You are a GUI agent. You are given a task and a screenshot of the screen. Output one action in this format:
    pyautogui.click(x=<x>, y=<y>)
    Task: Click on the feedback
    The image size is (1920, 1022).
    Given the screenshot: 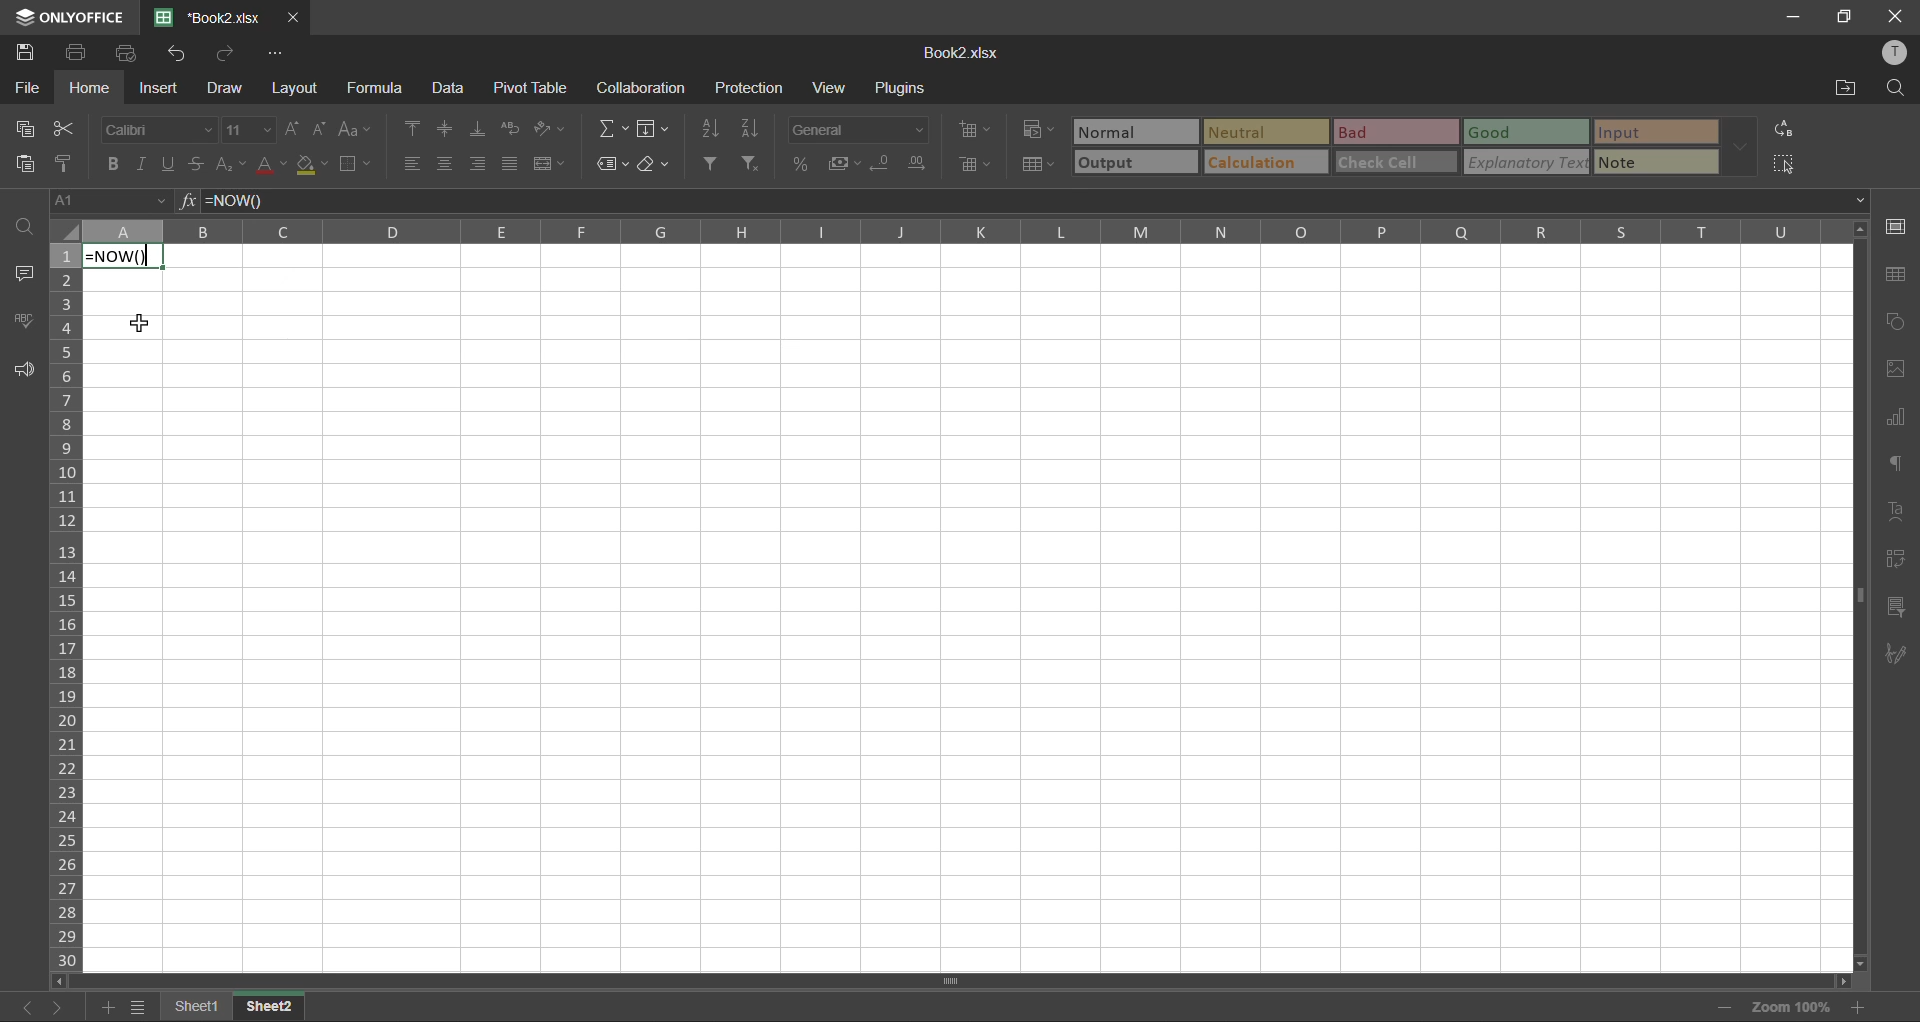 What is the action you would take?
    pyautogui.click(x=22, y=369)
    